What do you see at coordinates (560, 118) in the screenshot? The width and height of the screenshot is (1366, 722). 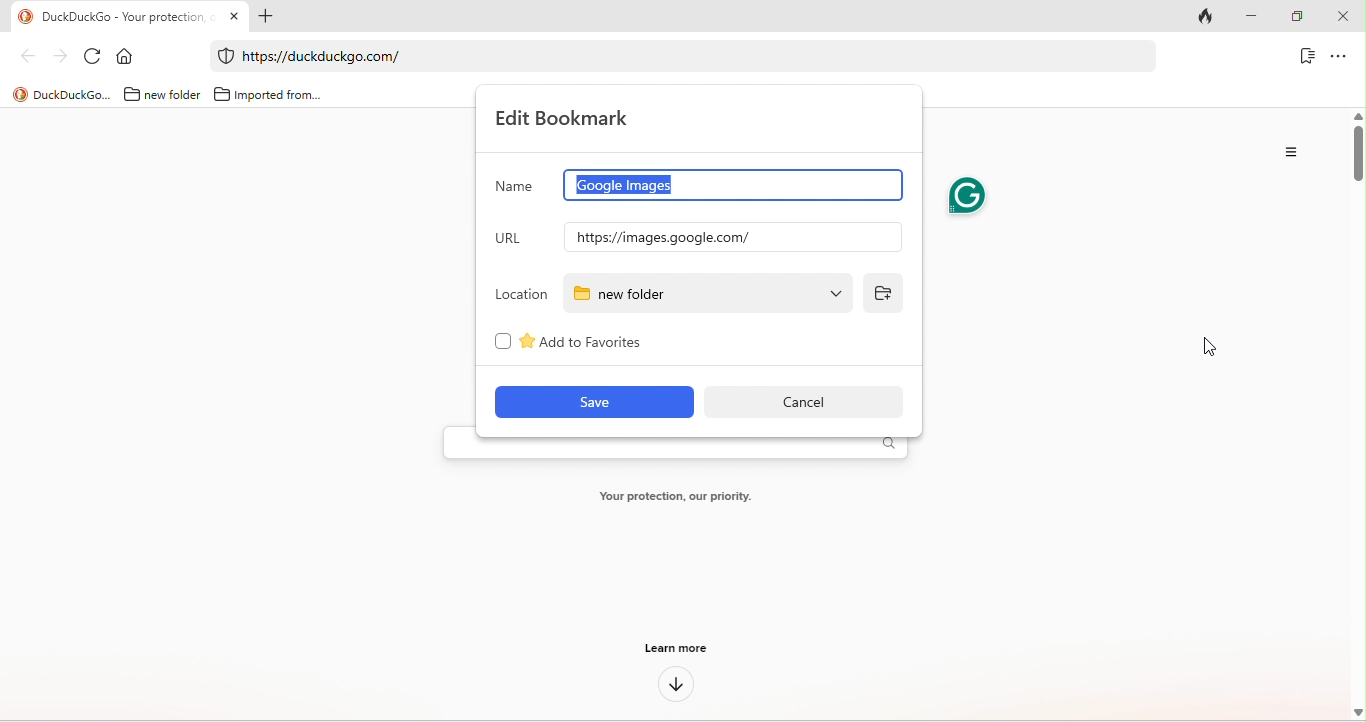 I see `edit bookmark` at bounding box center [560, 118].